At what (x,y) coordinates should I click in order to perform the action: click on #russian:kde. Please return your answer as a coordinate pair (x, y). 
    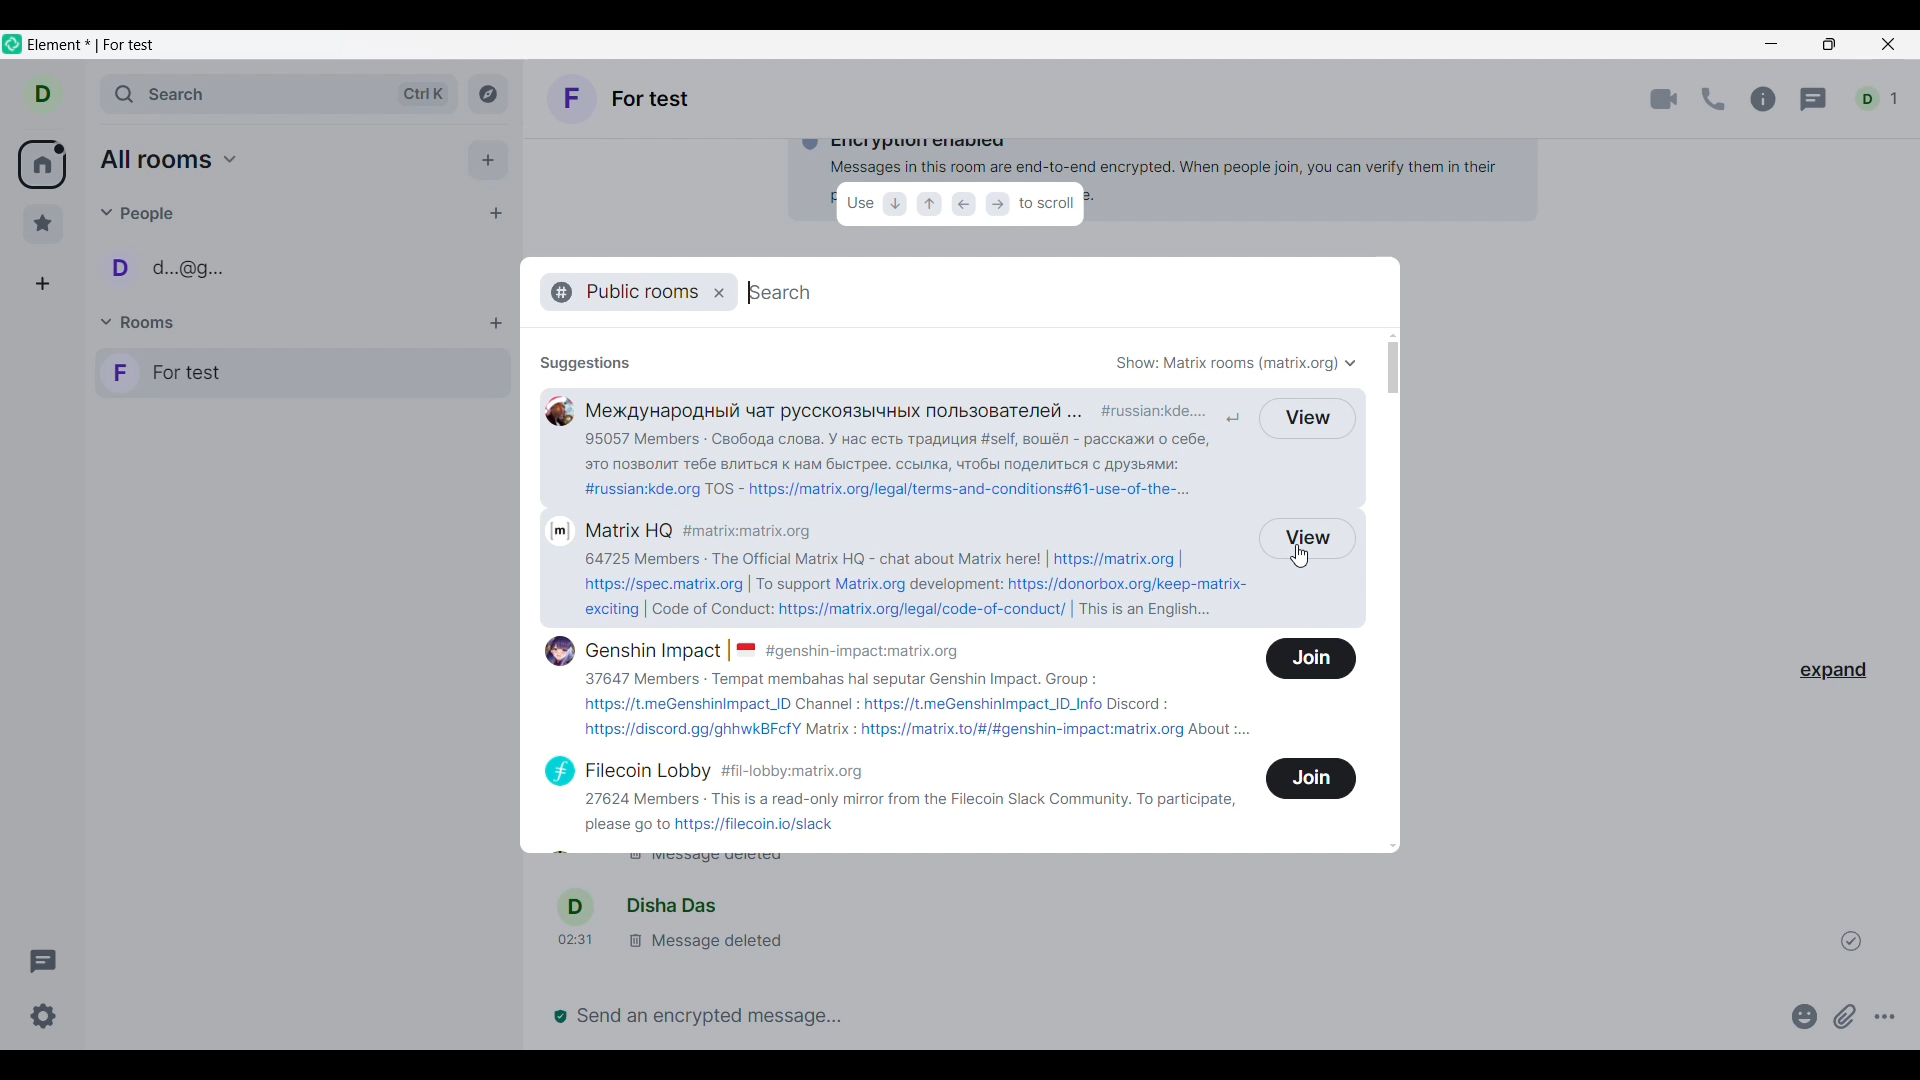
    Looking at the image, I should click on (1165, 411).